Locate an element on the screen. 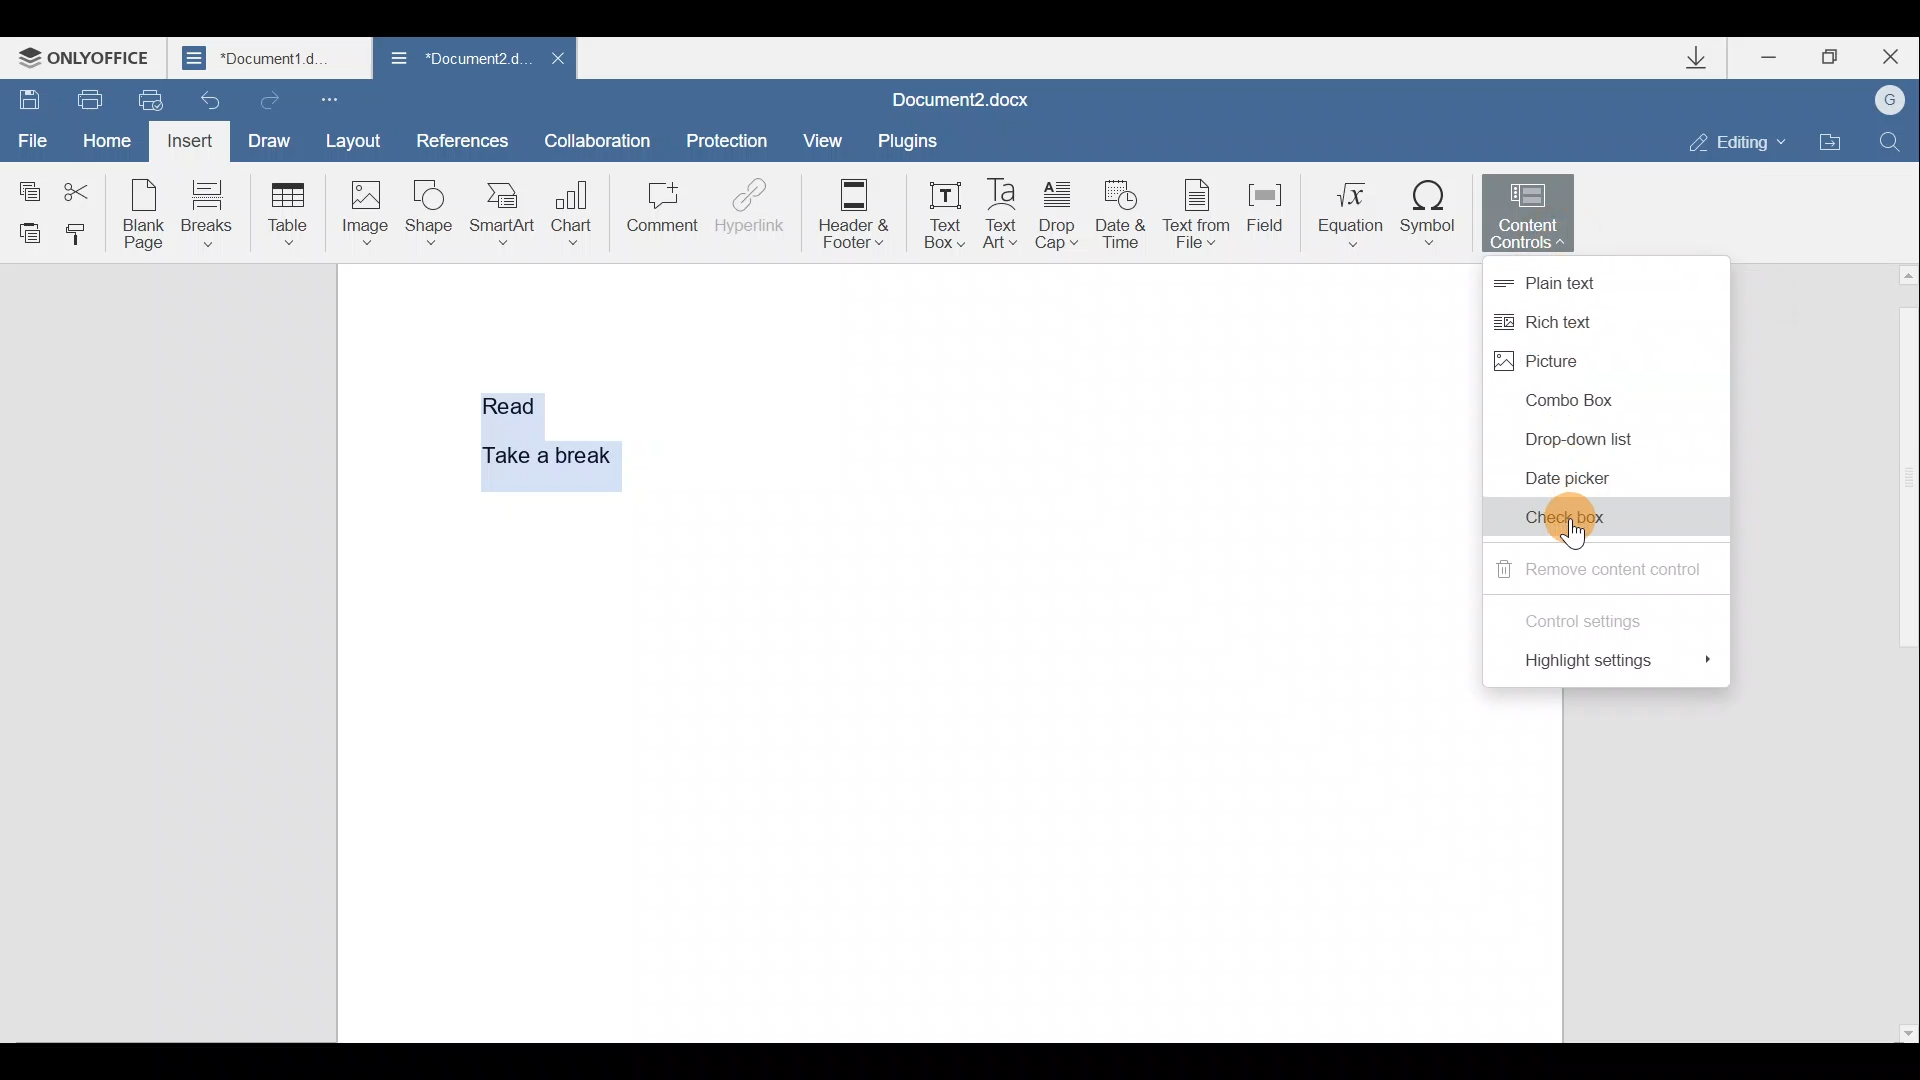 This screenshot has height=1080, width=1920. Control settings is located at coordinates (1592, 617).